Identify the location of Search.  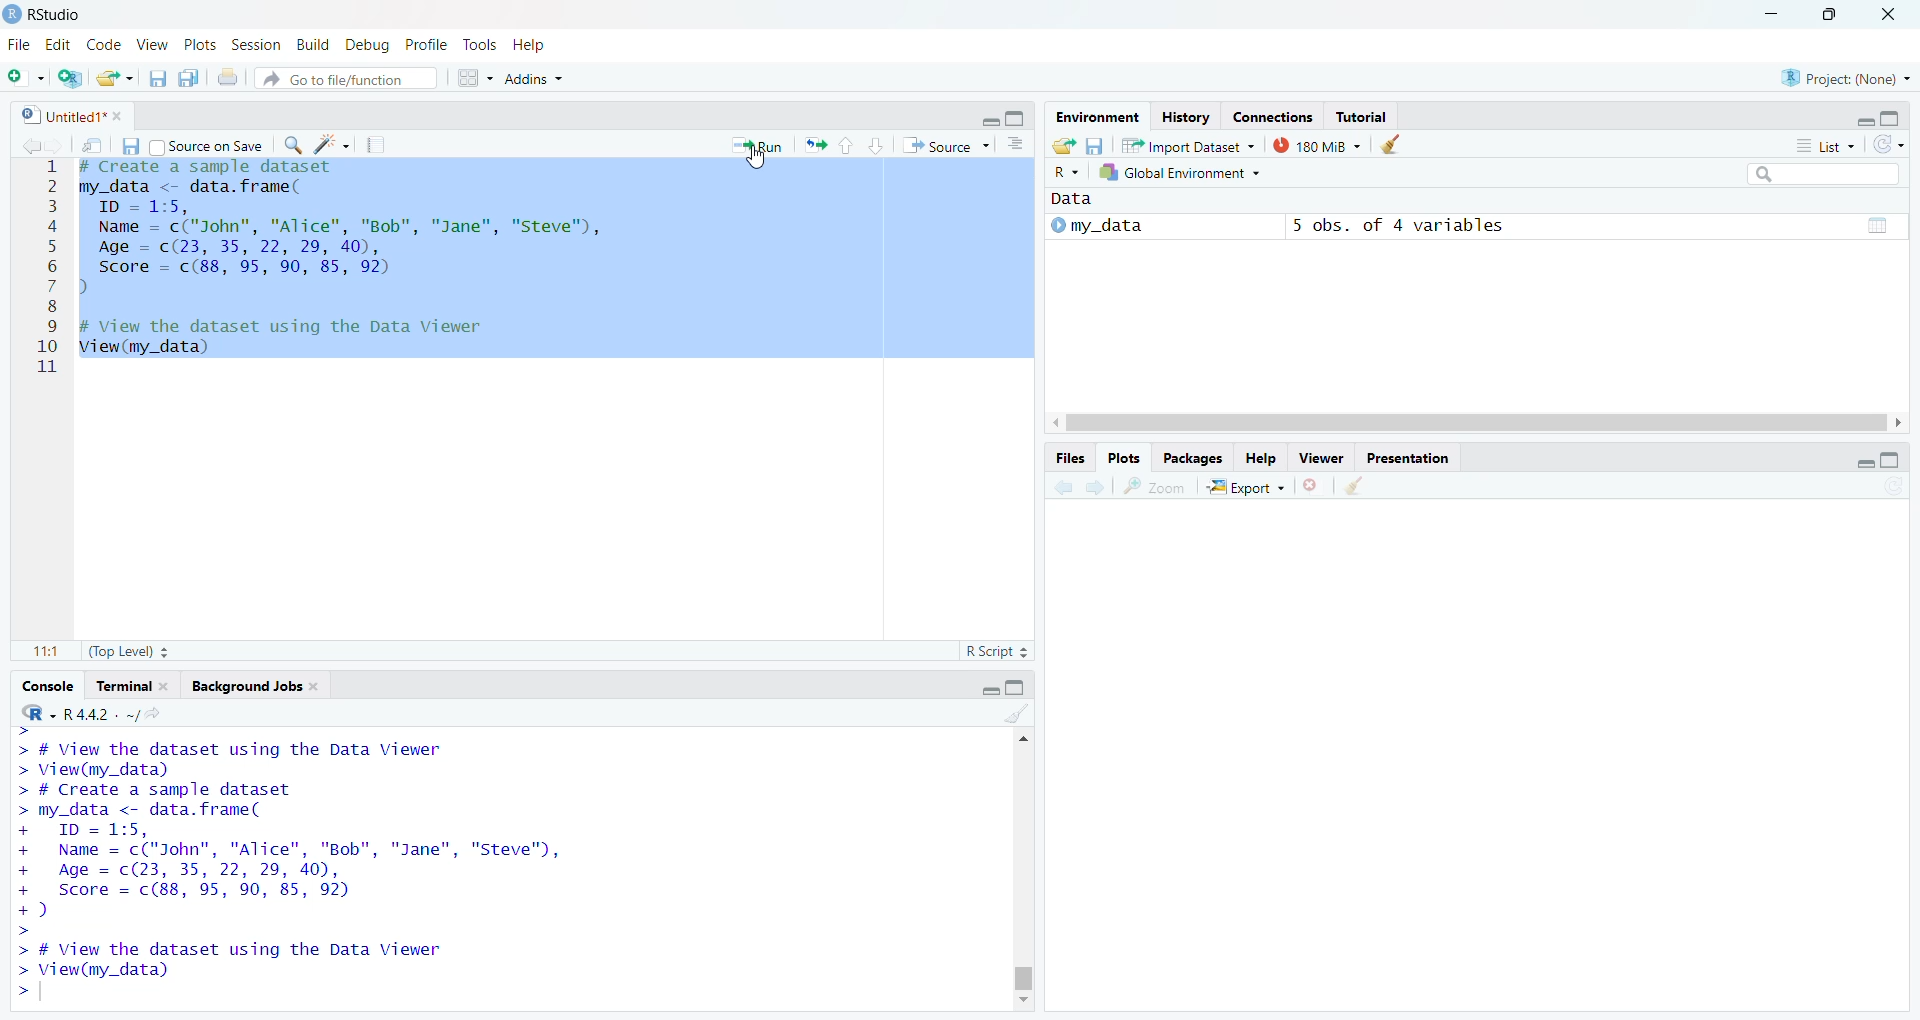
(1825, 173).